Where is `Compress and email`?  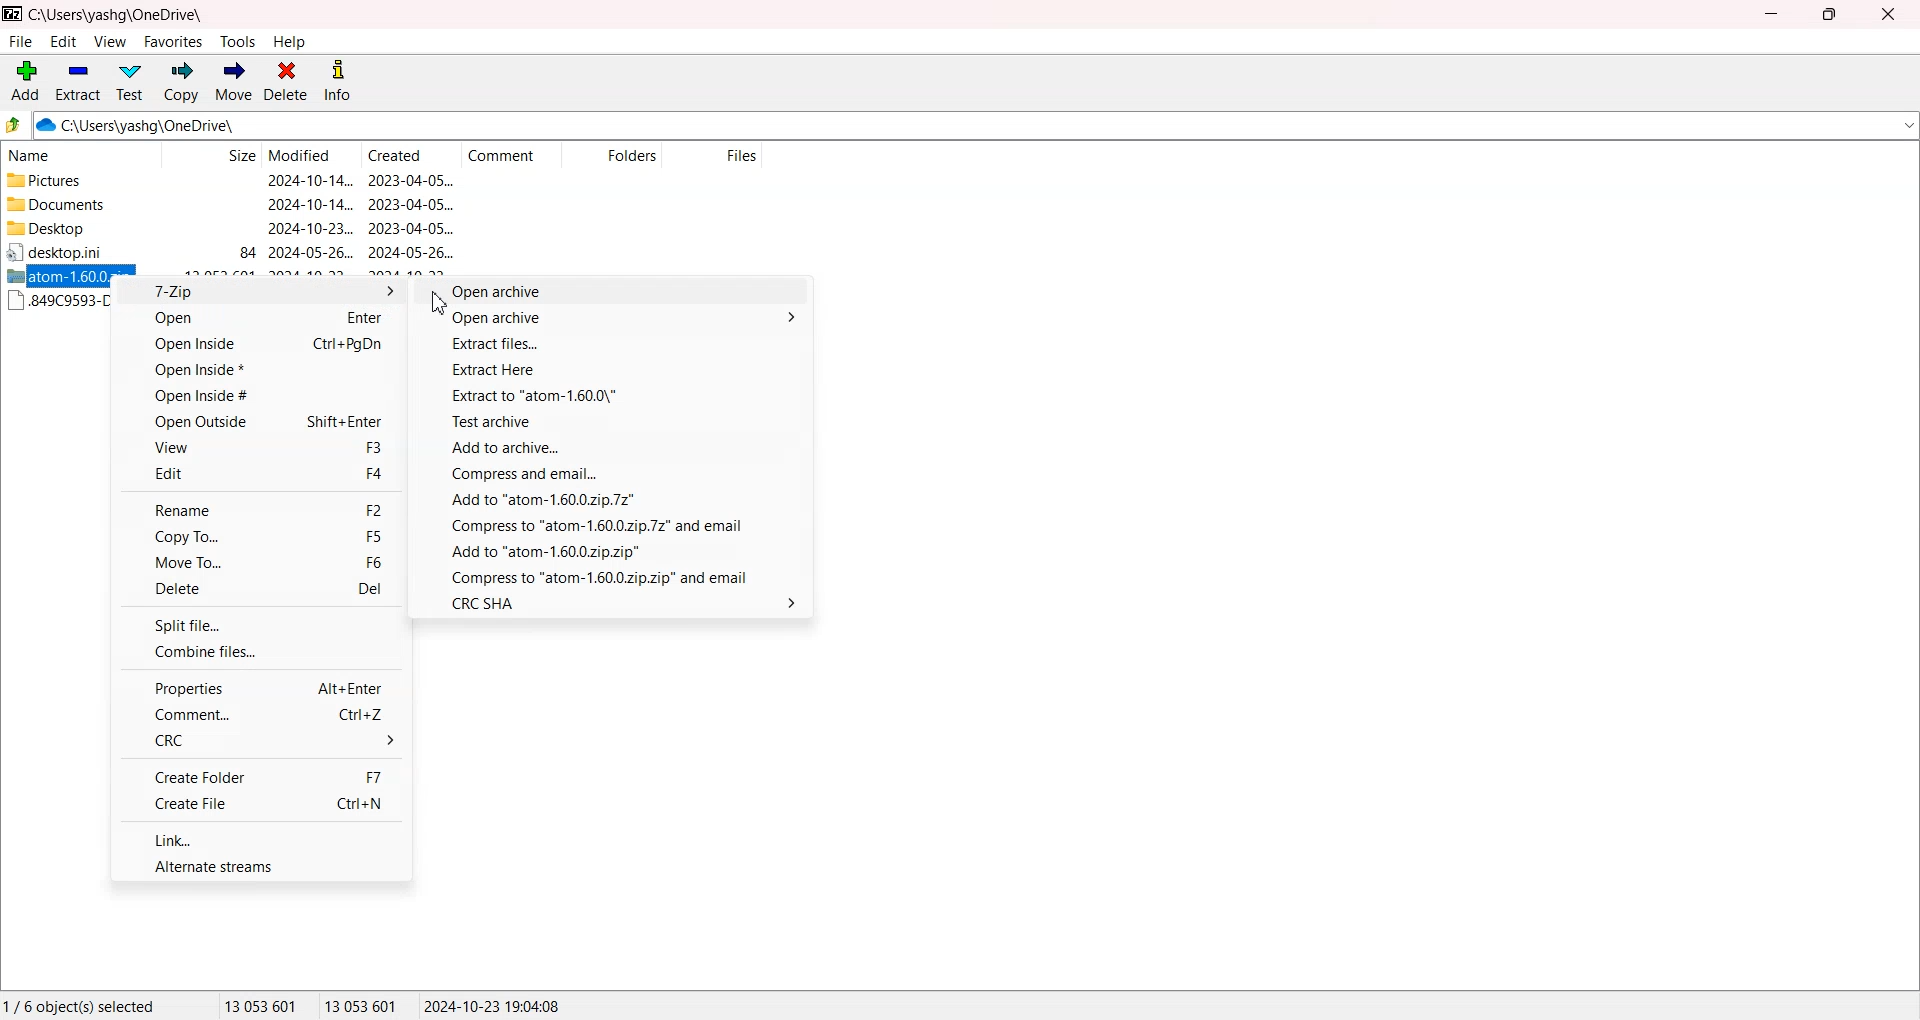
Compress and email is located at coordinates (614, 474).